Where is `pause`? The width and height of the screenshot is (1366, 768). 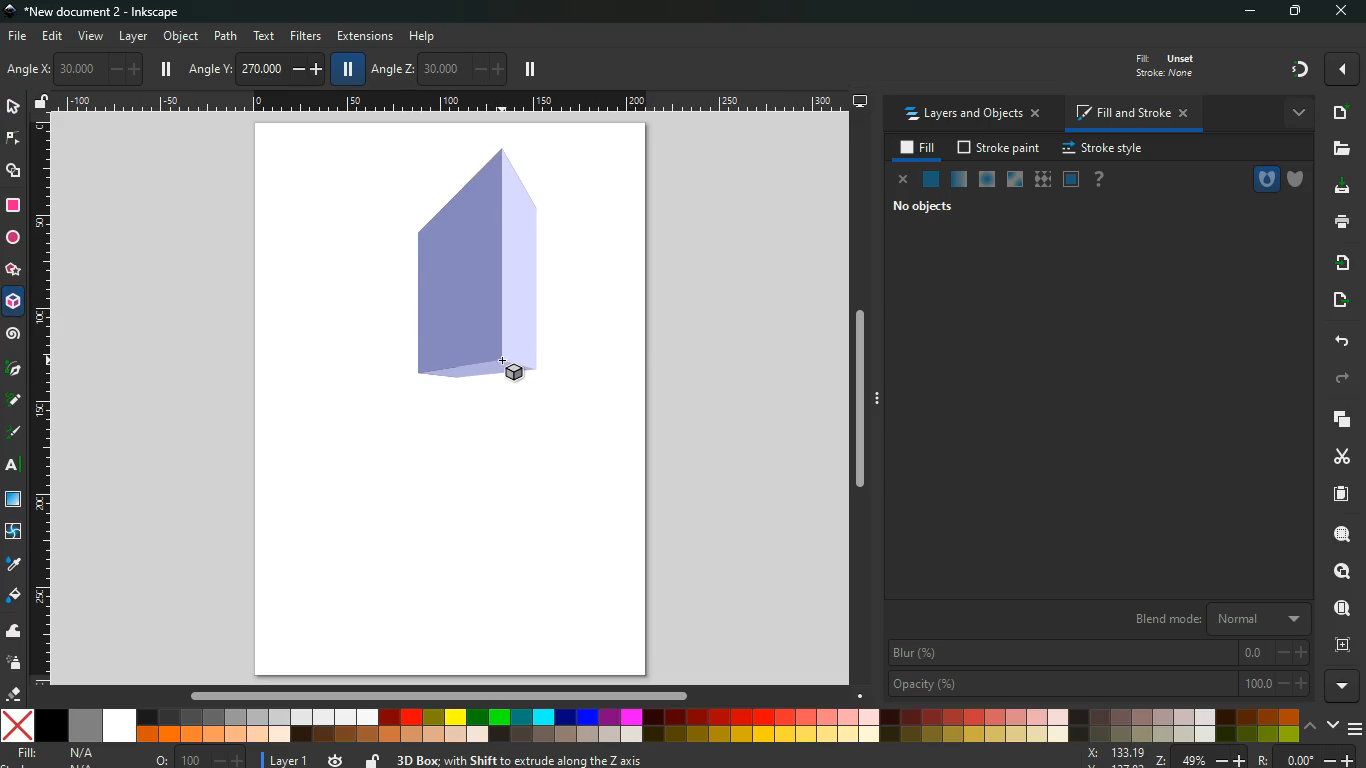 pause is located at coordinates (530, 70).